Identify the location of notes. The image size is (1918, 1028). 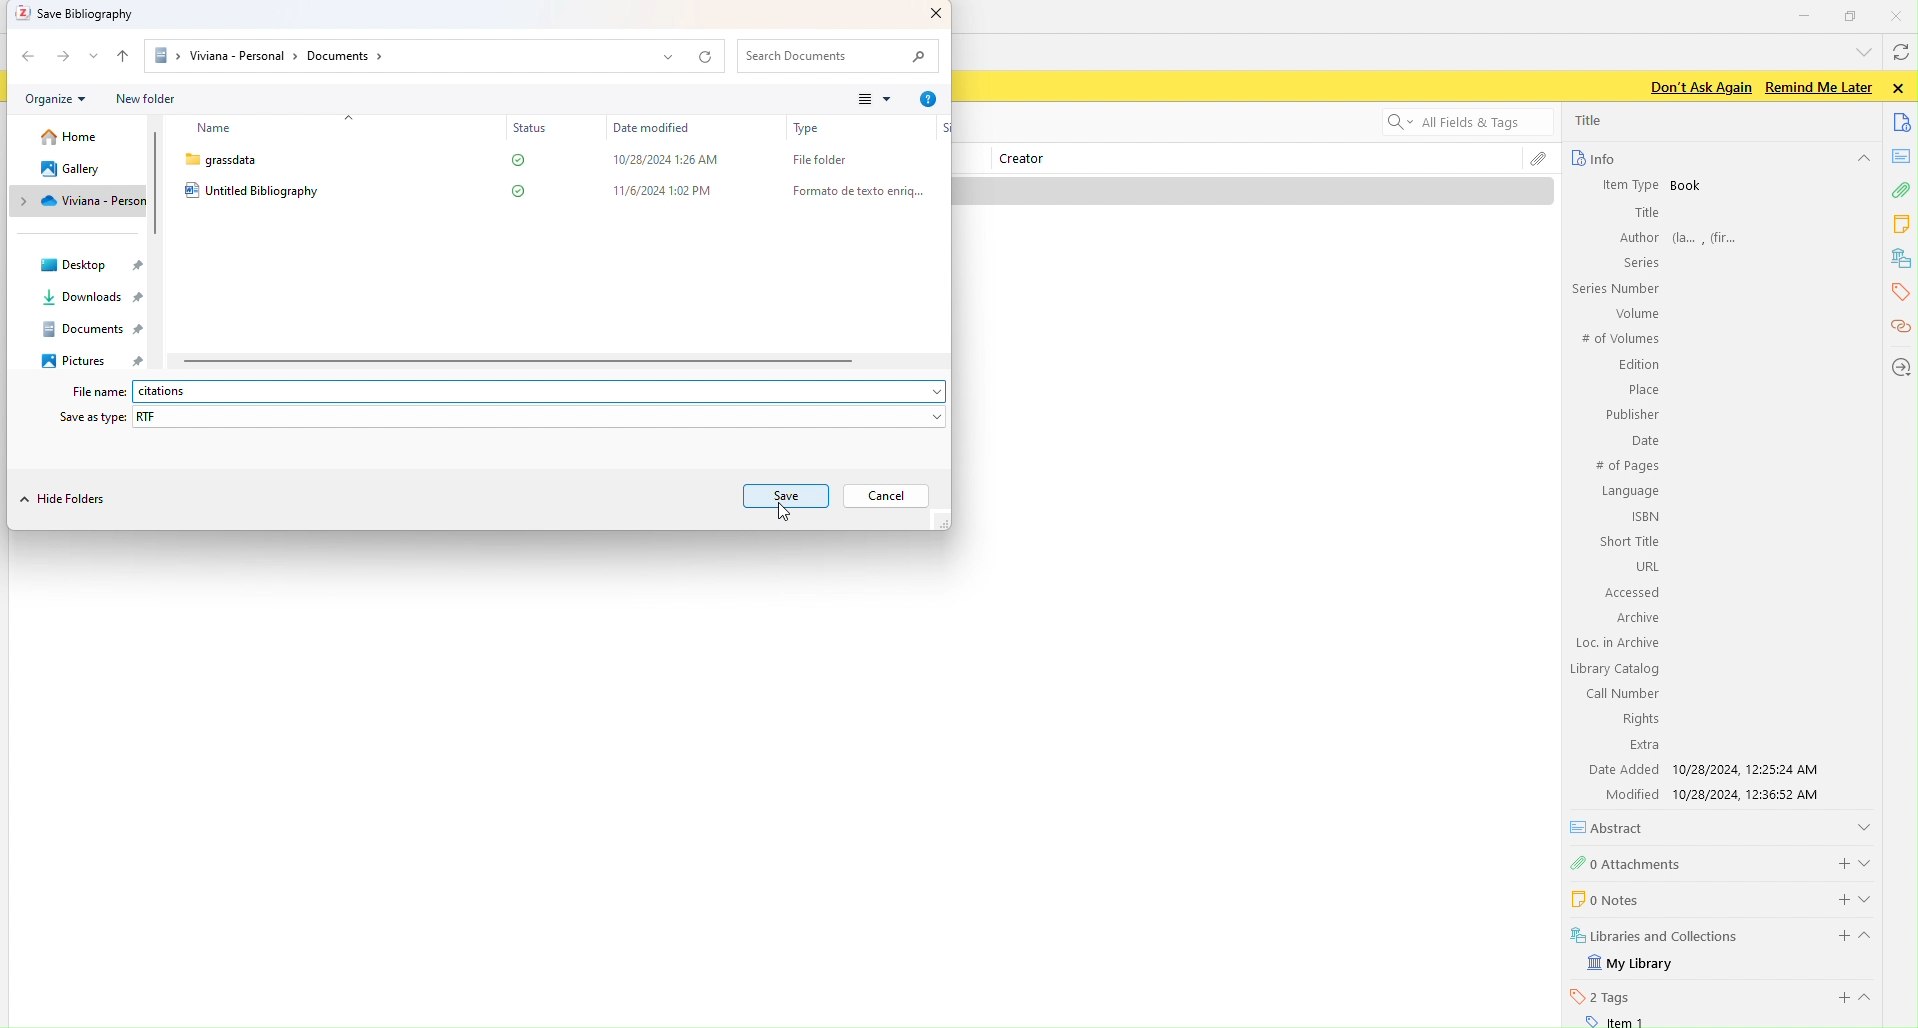
(1903, 156).